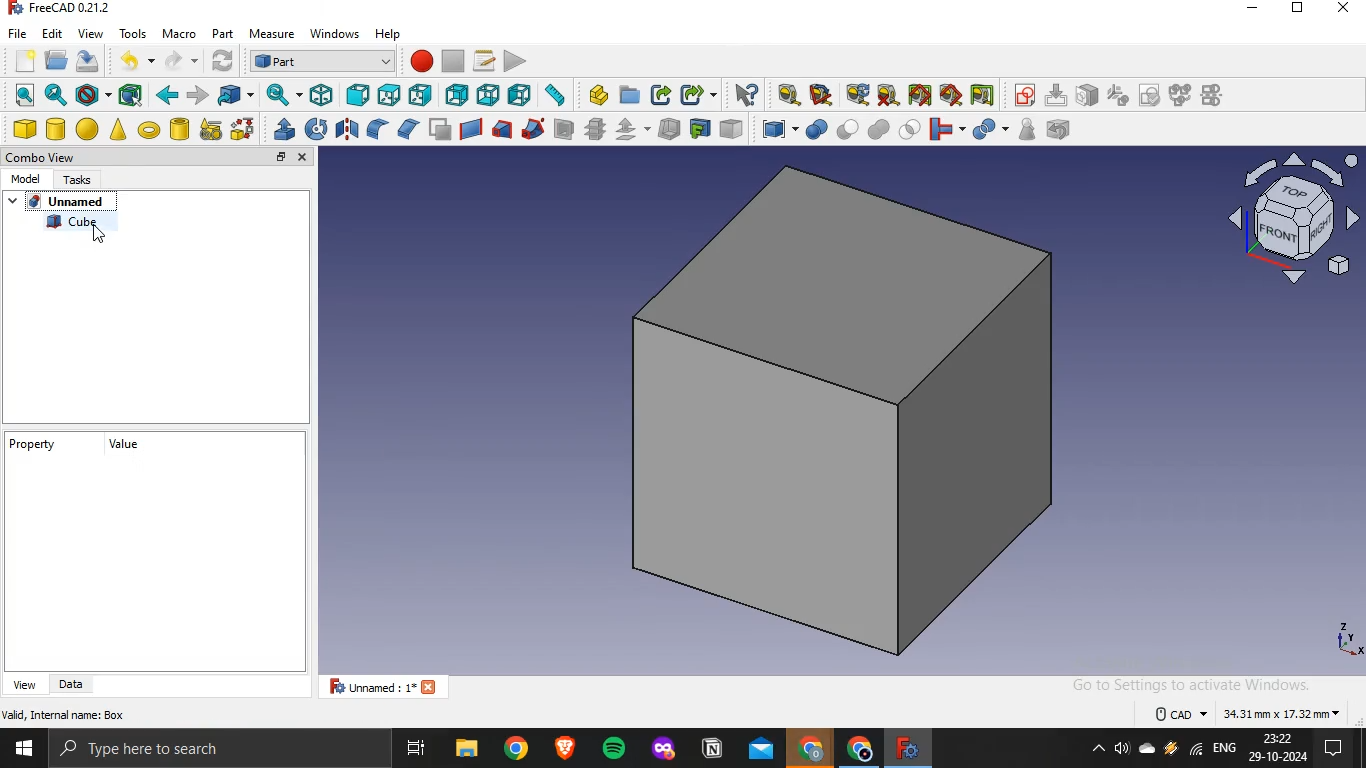 This screenshot has height=768, width=1366. What do you see at coordinates (388, 96) in the screenshot?
I see `top` at bounding box center [388, 96].